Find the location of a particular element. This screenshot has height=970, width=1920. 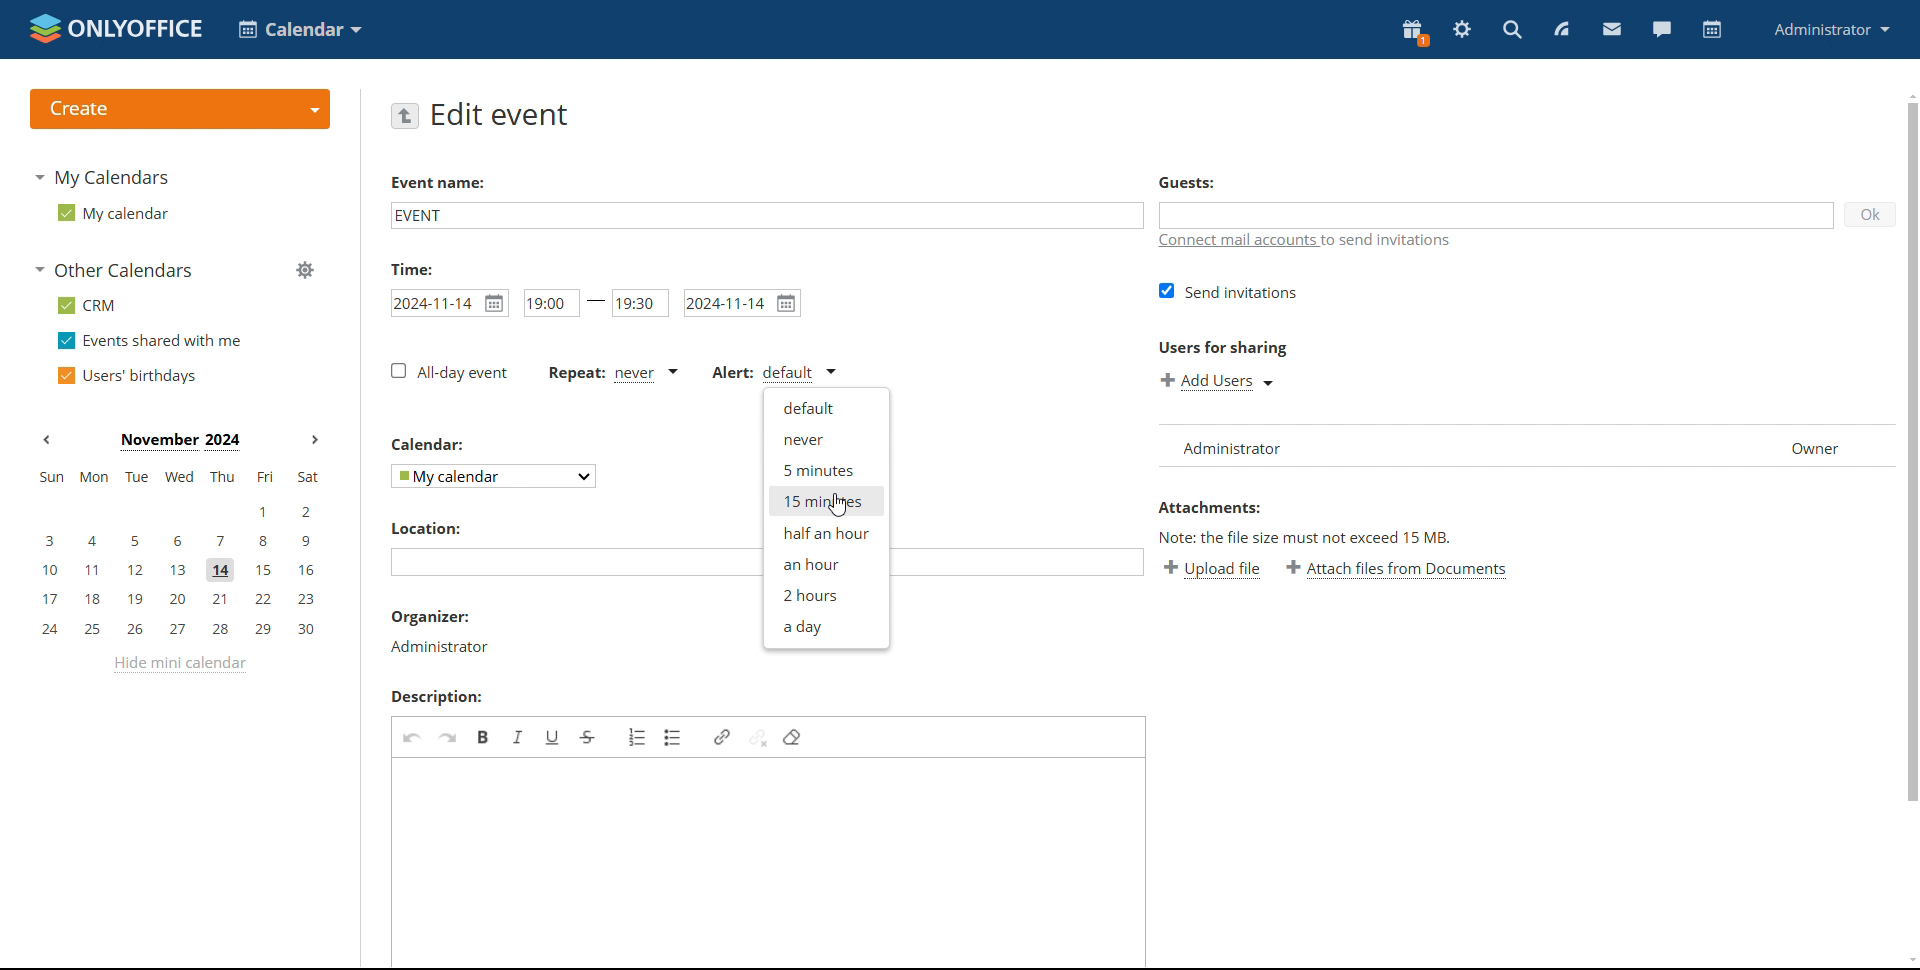

link is located at coordinates (721, 737).